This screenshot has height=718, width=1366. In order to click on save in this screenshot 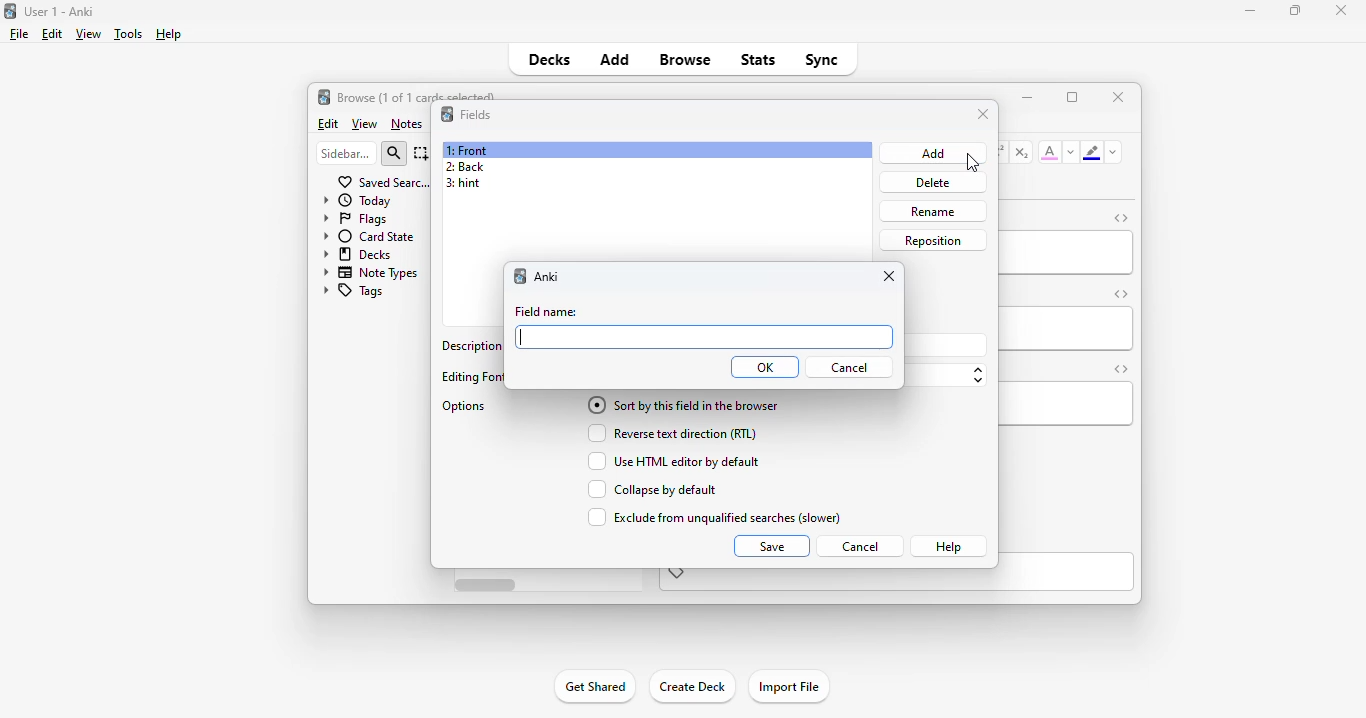, I will do `click(773, 546)`.